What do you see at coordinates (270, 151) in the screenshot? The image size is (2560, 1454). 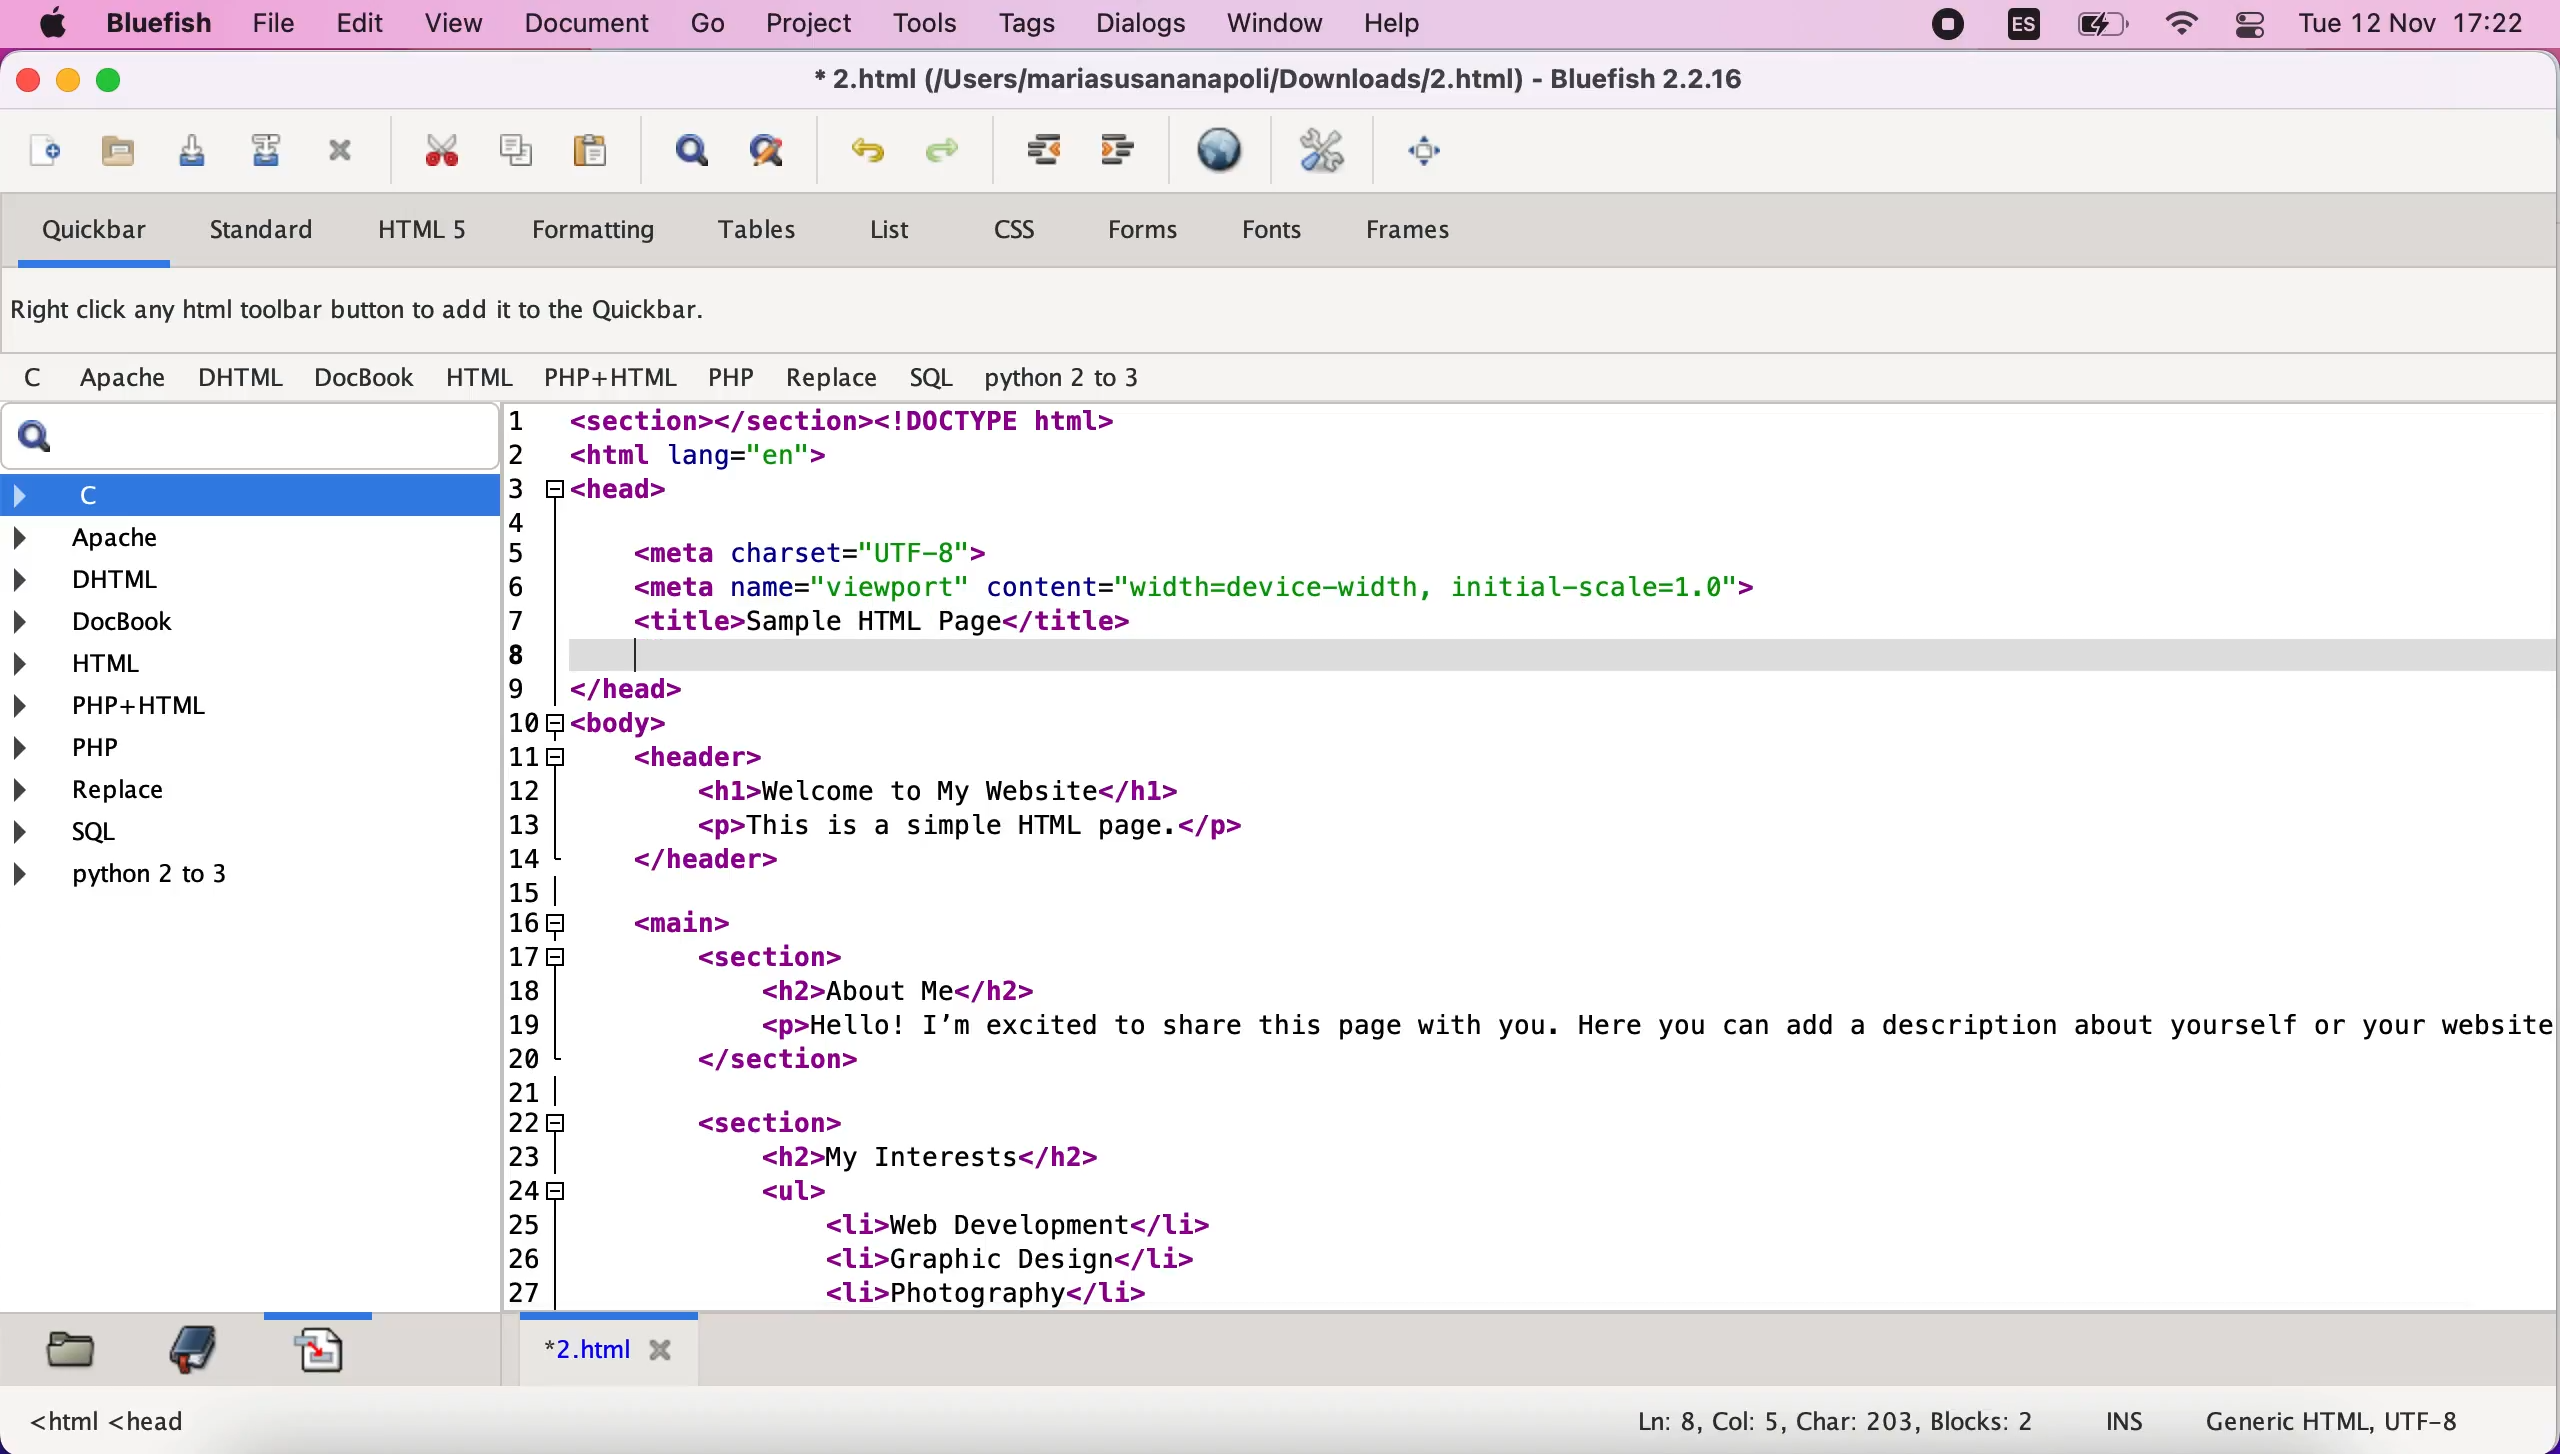 I see `save file as` at bounding box center [270, 151].